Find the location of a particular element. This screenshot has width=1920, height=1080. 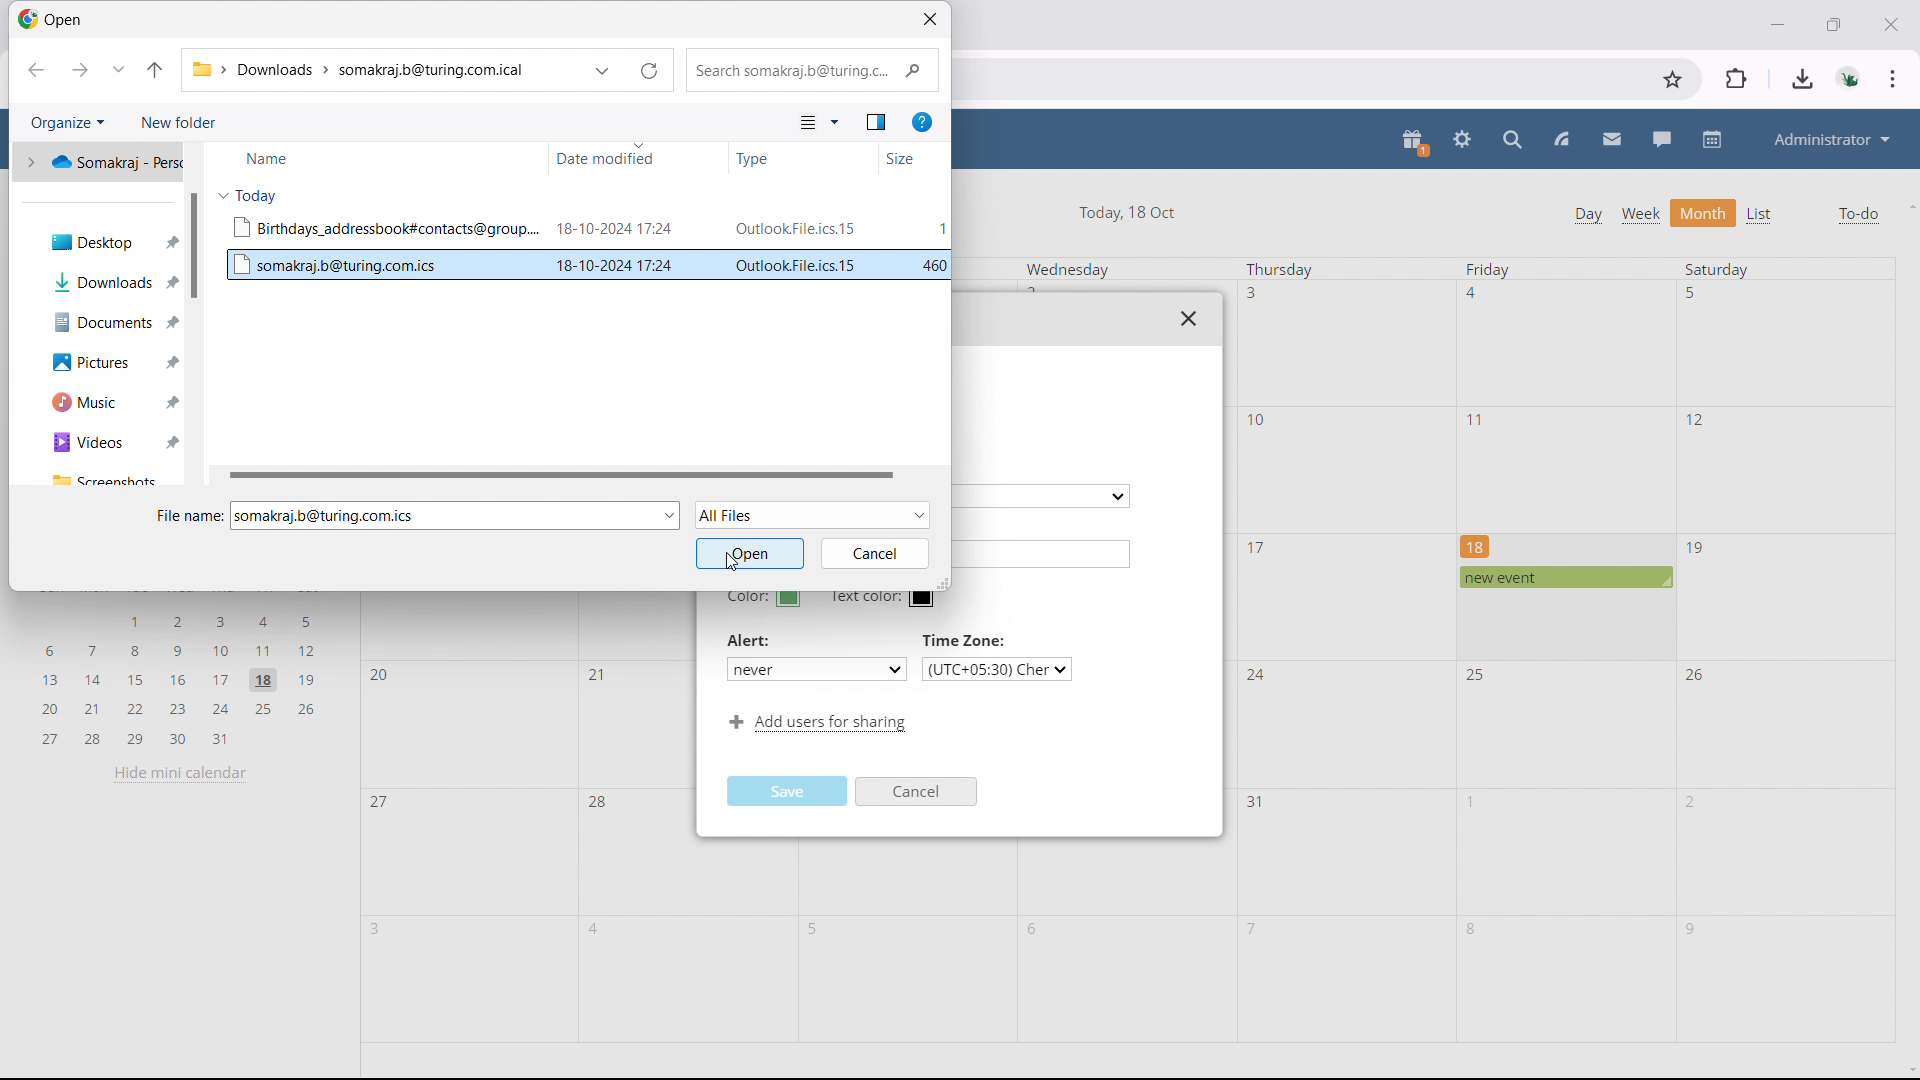

Pictures is located at coordinates (98, 363).